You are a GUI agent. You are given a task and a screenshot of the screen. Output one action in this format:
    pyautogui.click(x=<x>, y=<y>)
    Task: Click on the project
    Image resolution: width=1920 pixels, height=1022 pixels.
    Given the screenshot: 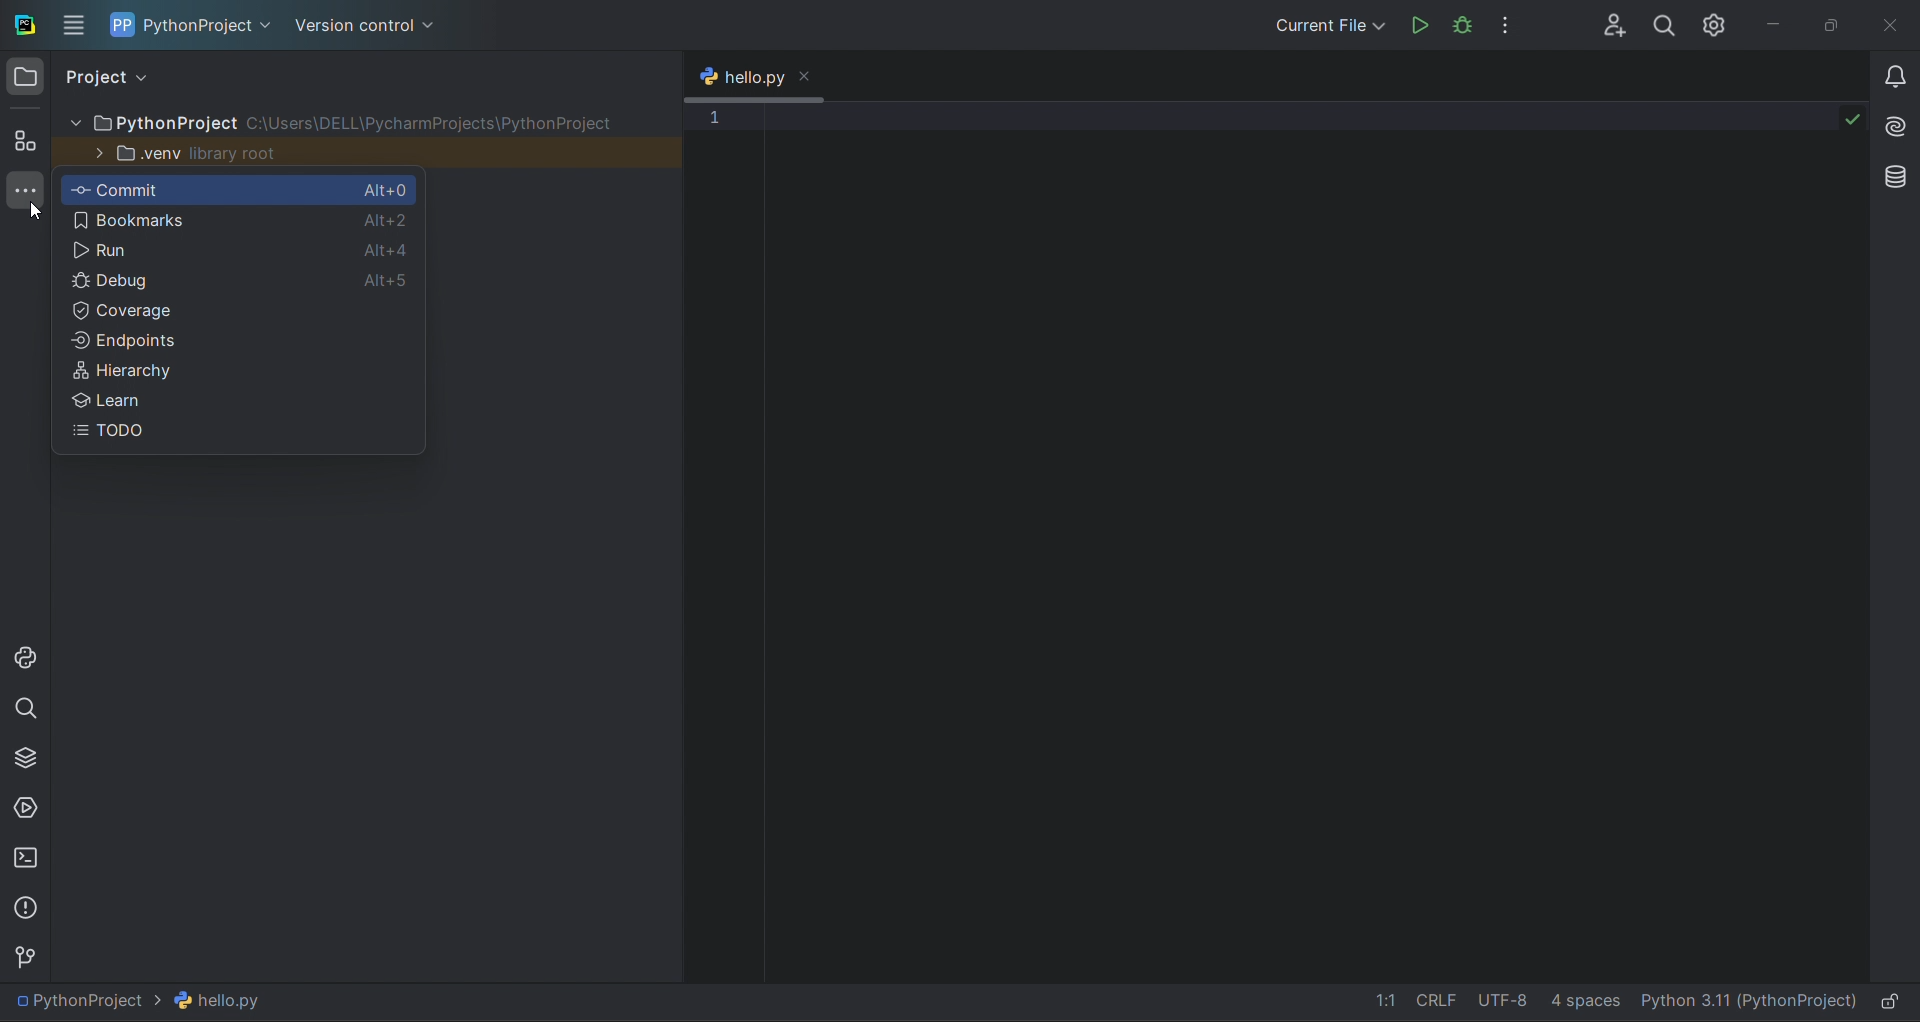 What is the action you would take?
    pyautogui.click(x=114, y=78)
    